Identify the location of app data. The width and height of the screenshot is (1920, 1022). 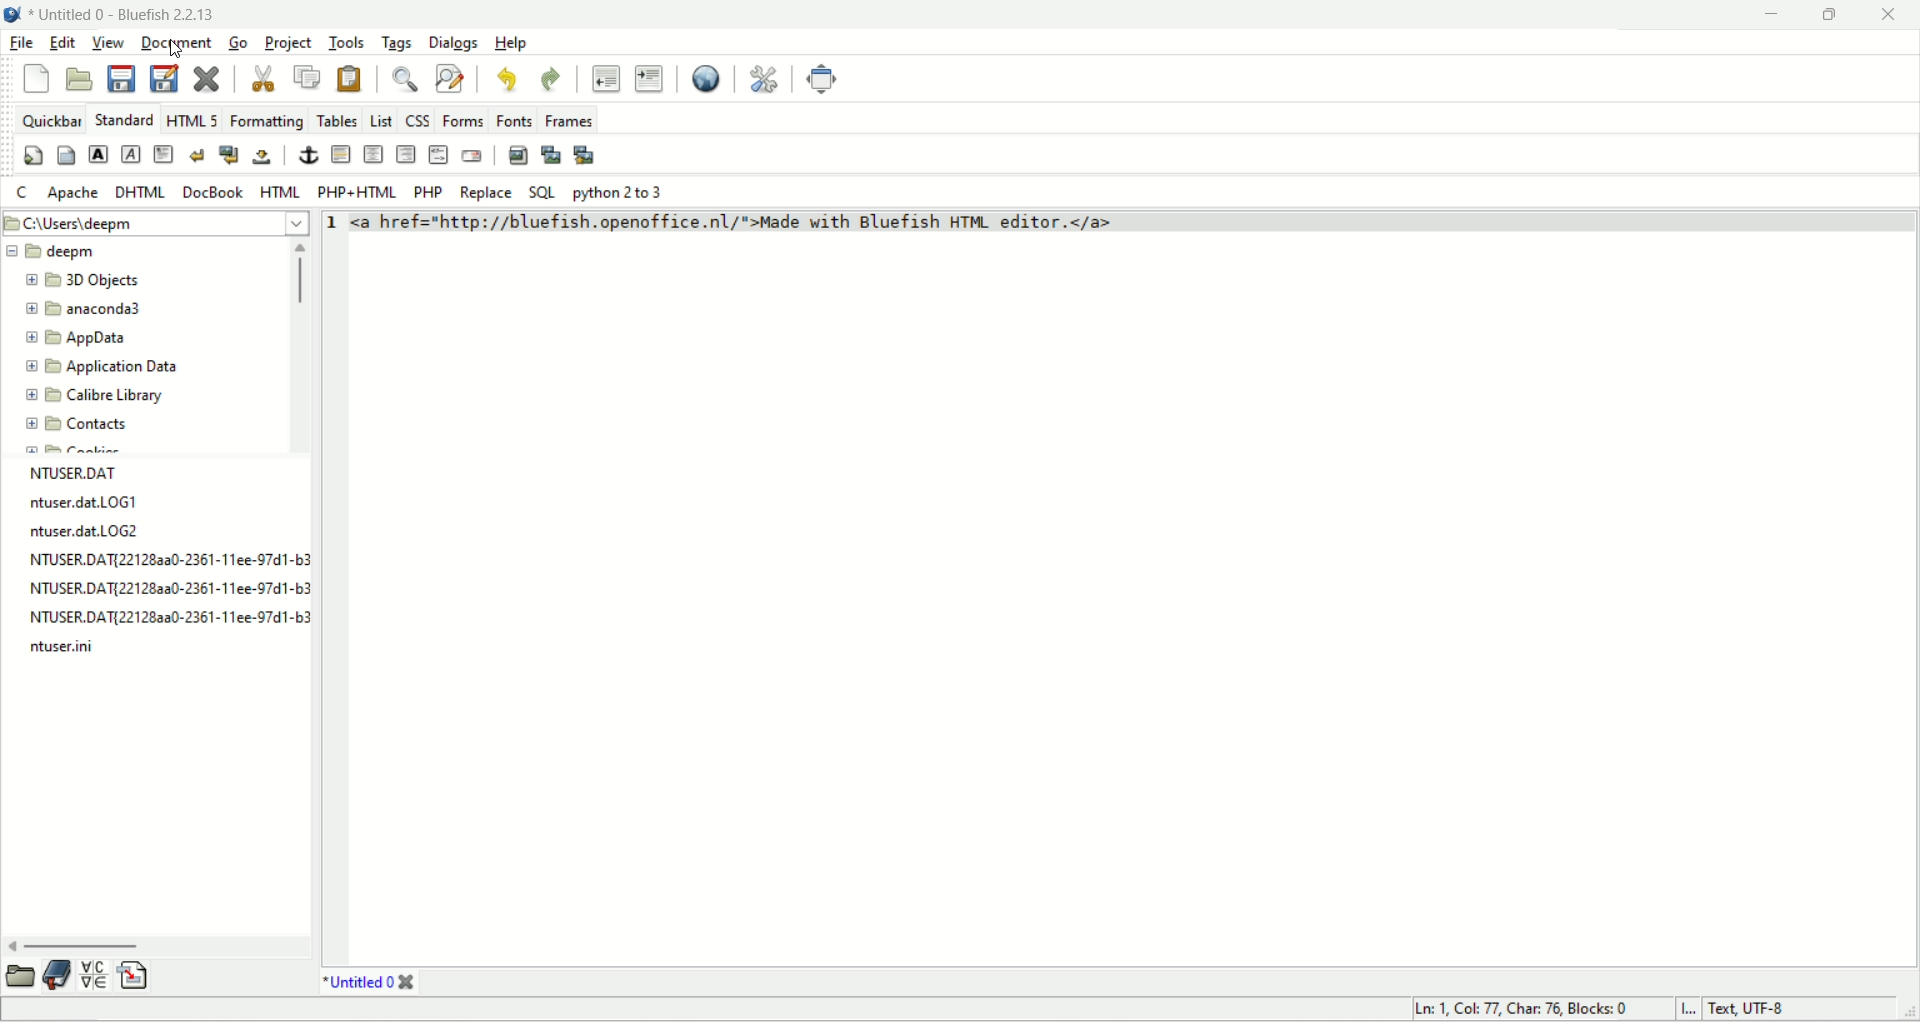
(82, 341).